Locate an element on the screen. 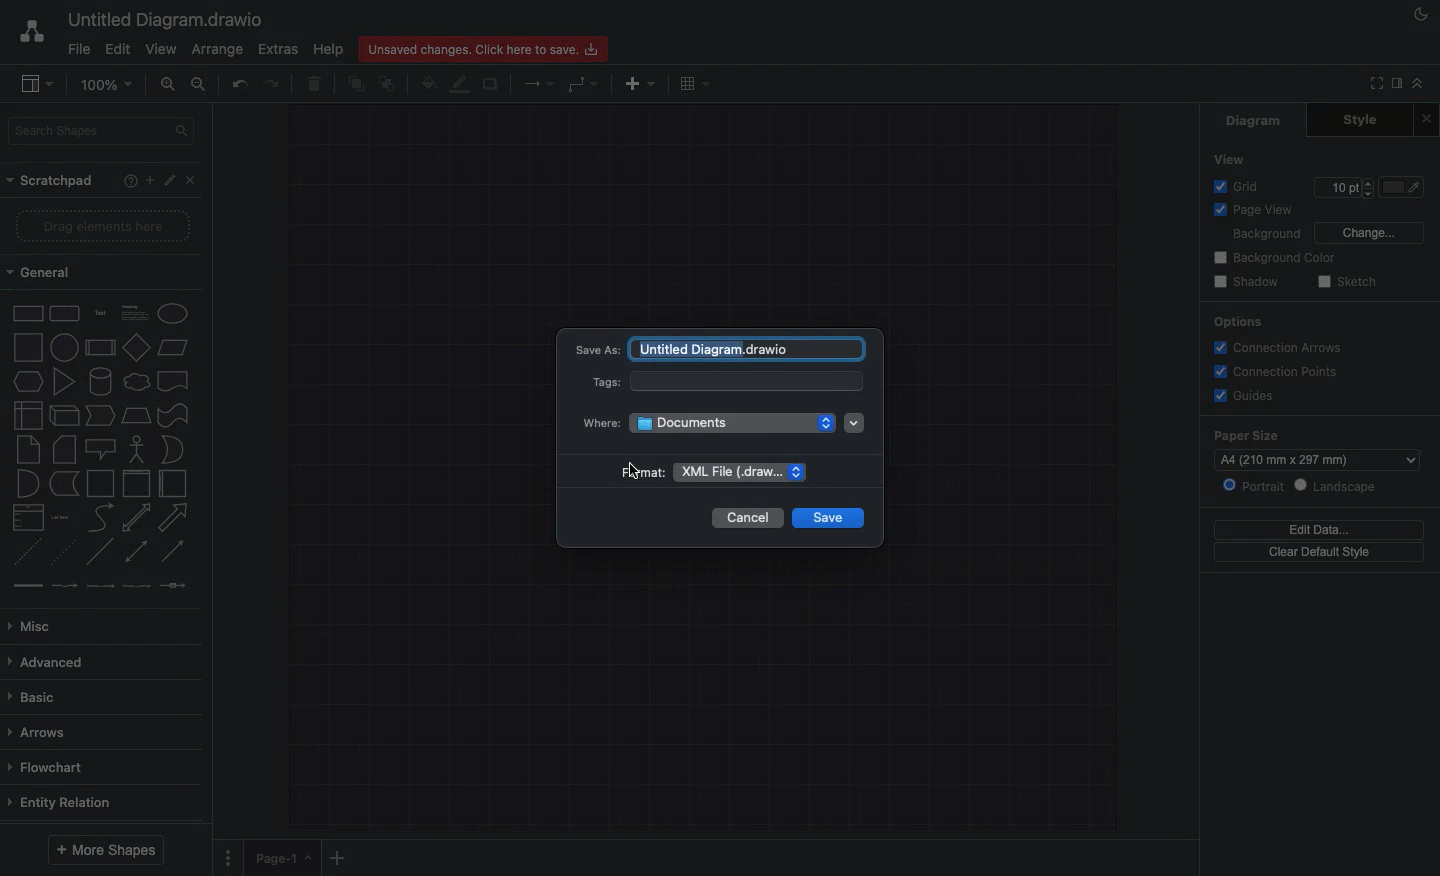  To front is located at coordinates (354, 87).